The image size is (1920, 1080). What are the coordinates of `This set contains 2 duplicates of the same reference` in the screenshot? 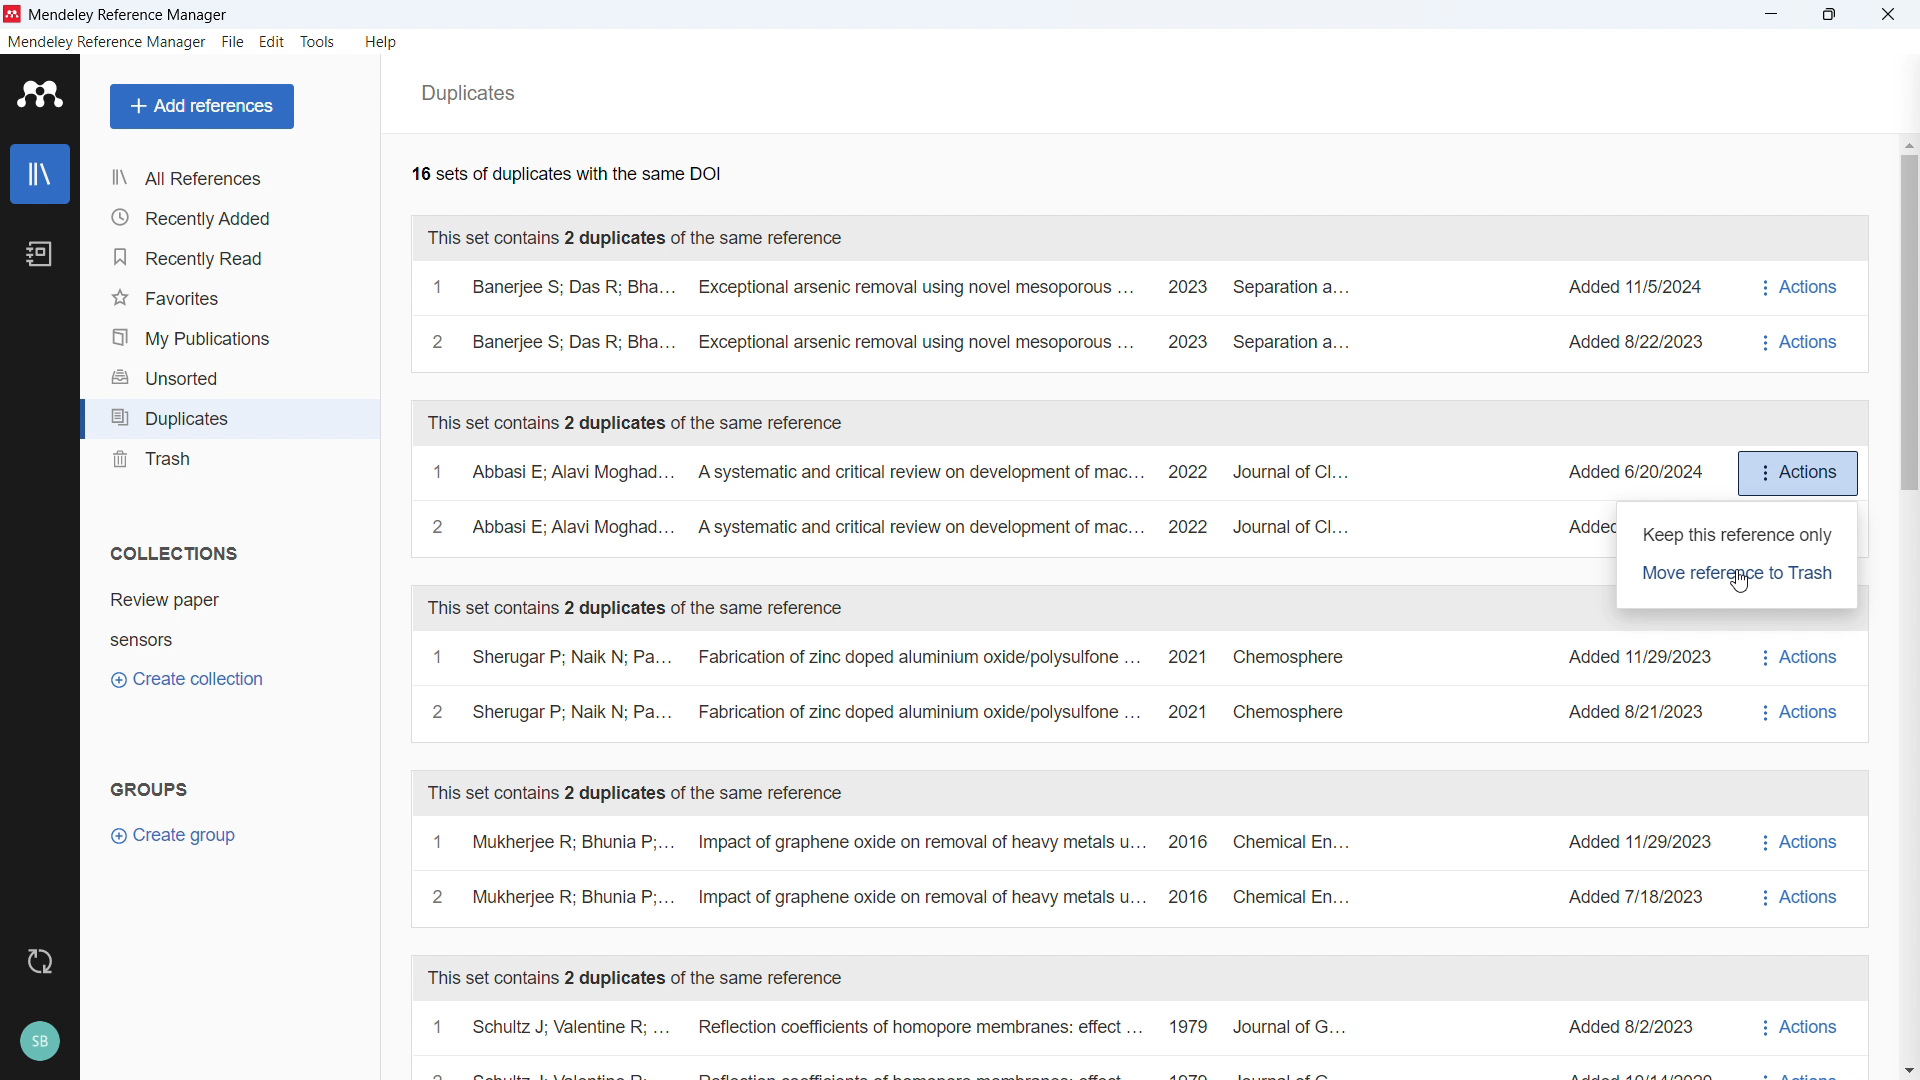 It's located at (645, 980).